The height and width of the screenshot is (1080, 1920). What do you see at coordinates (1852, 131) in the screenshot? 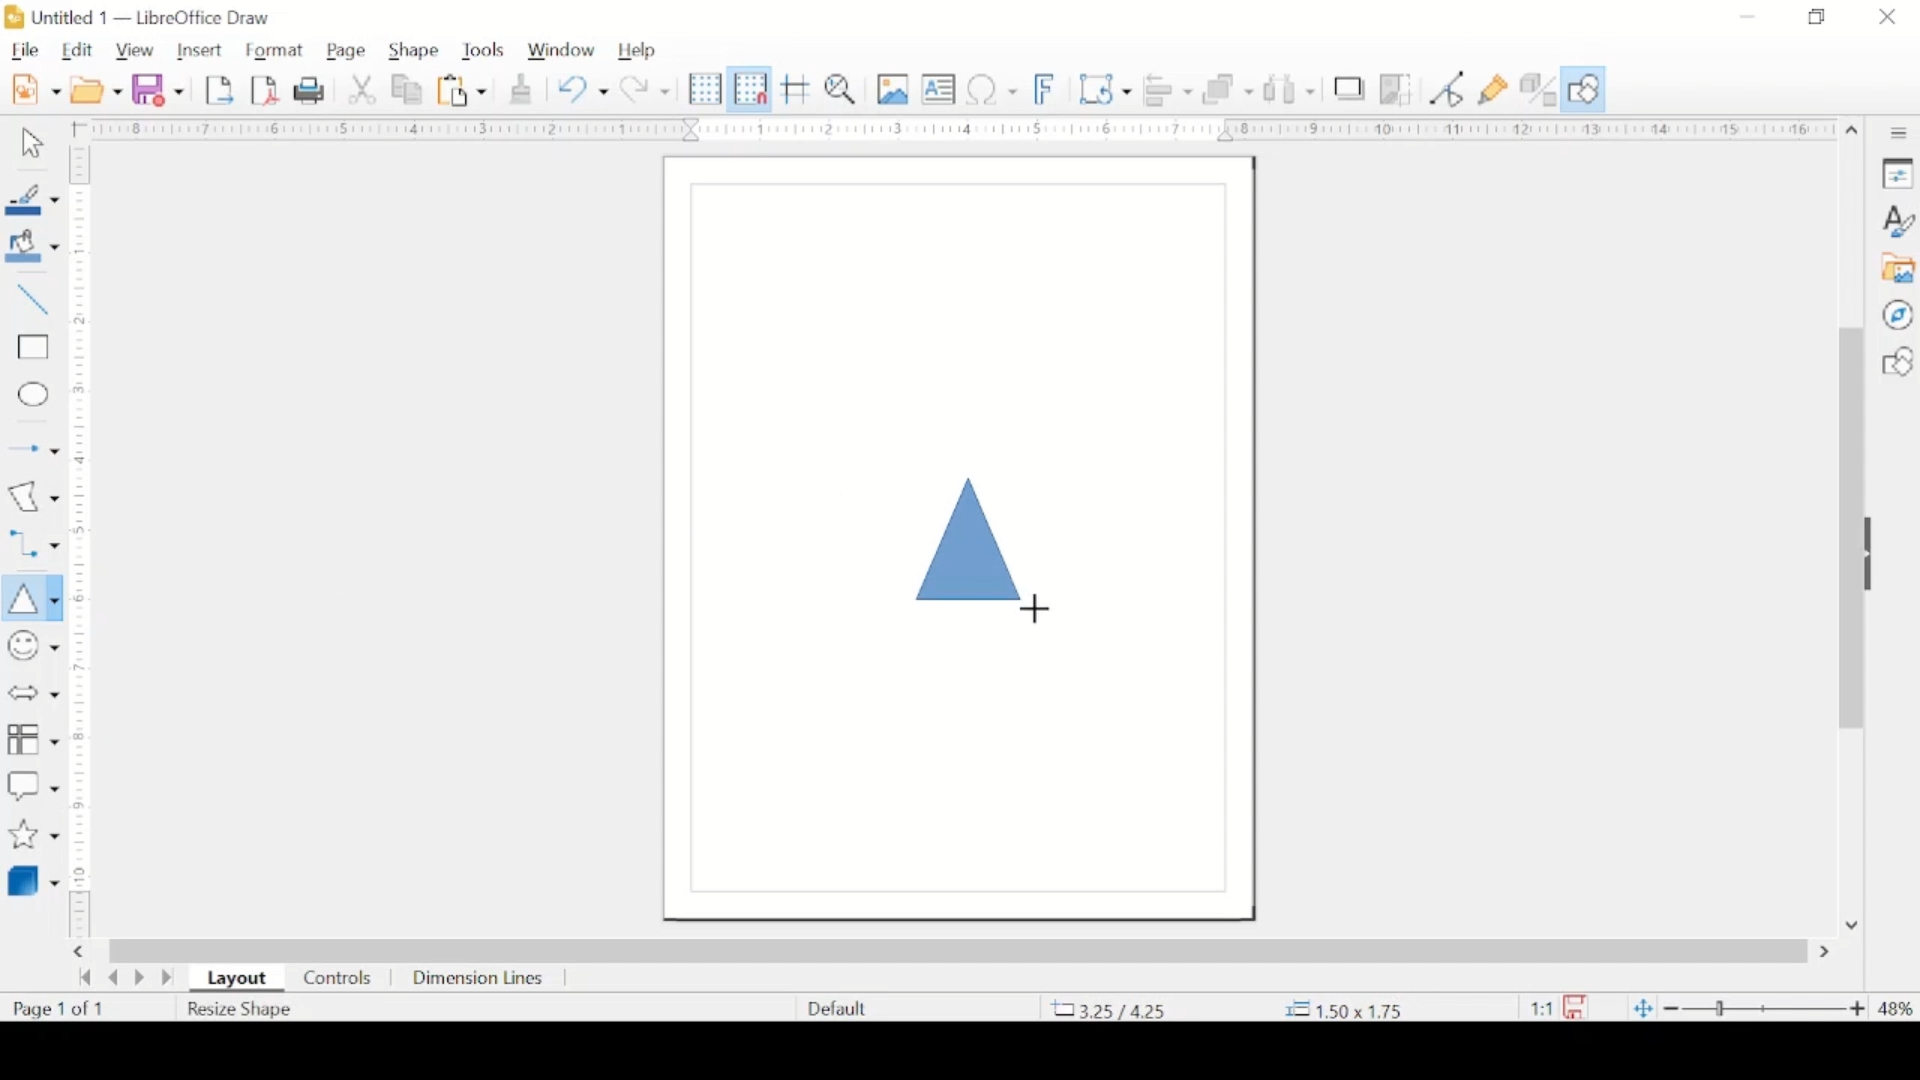
I see `scroll up ` at bounding box center [1852, 131].